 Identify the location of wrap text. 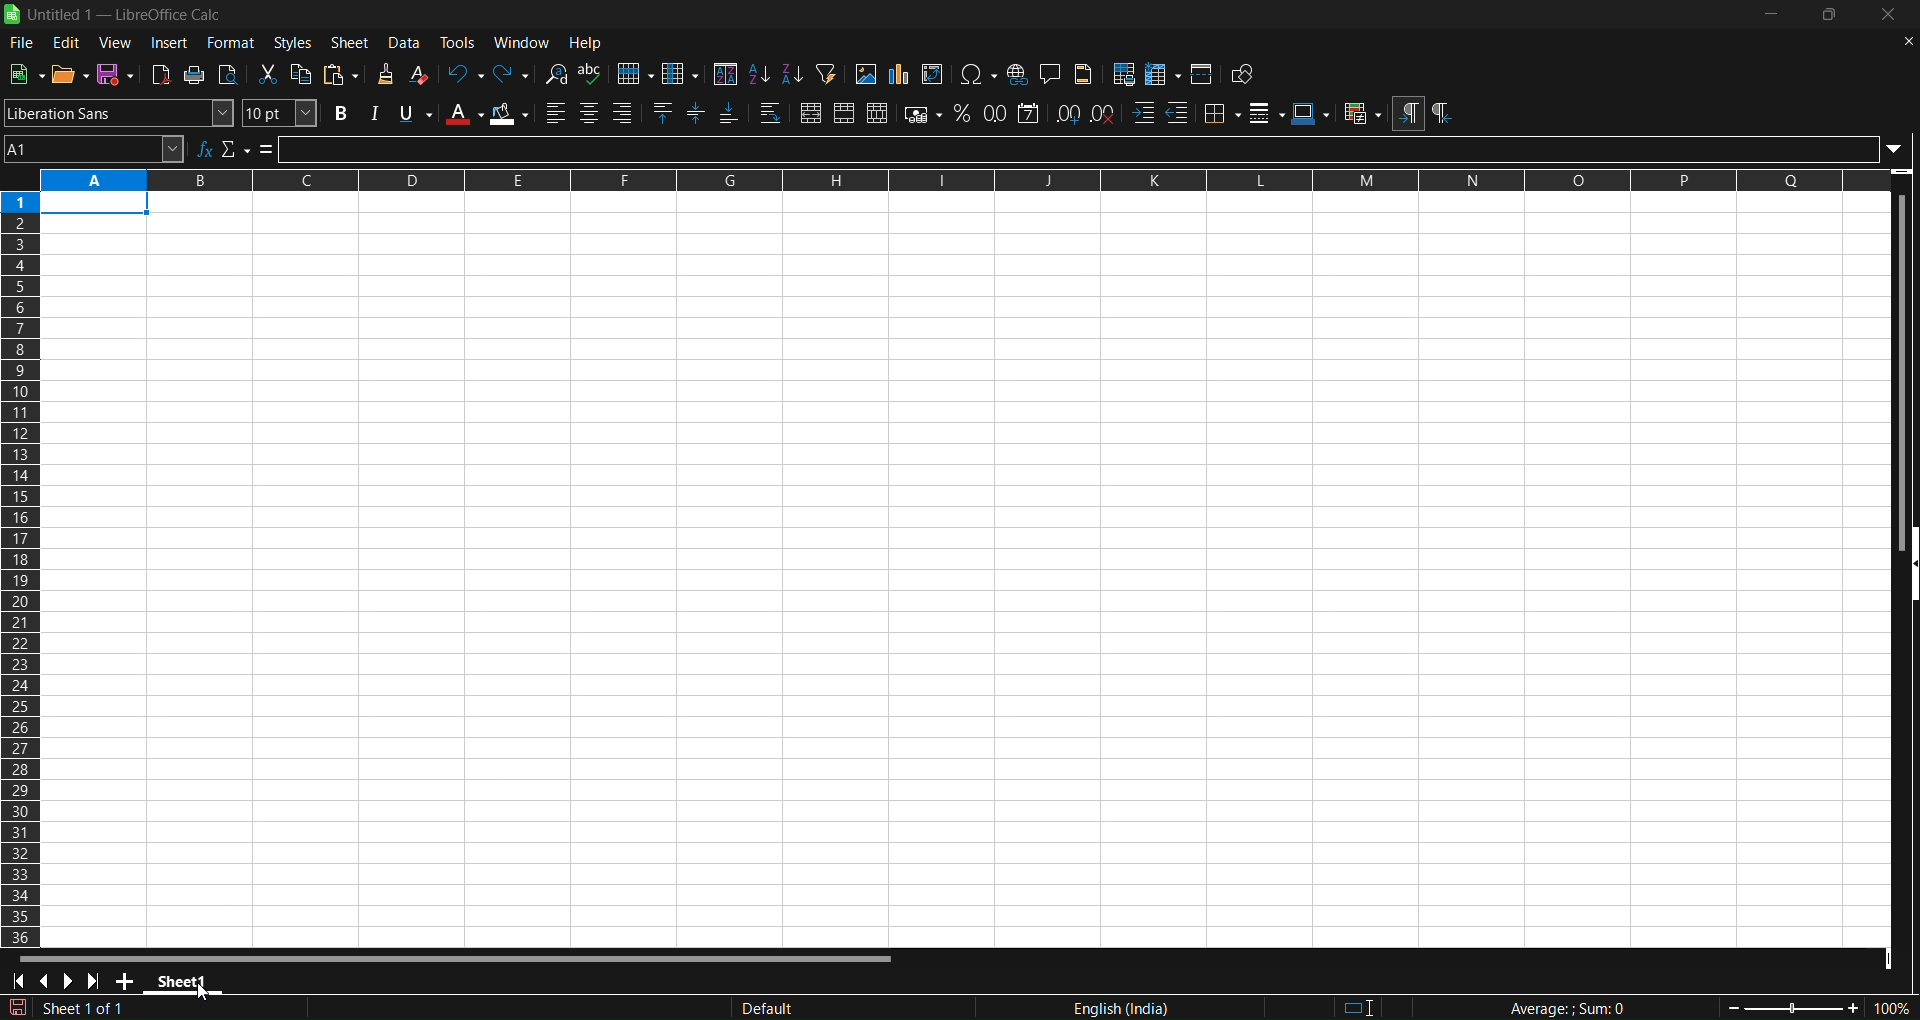
(771, 115).